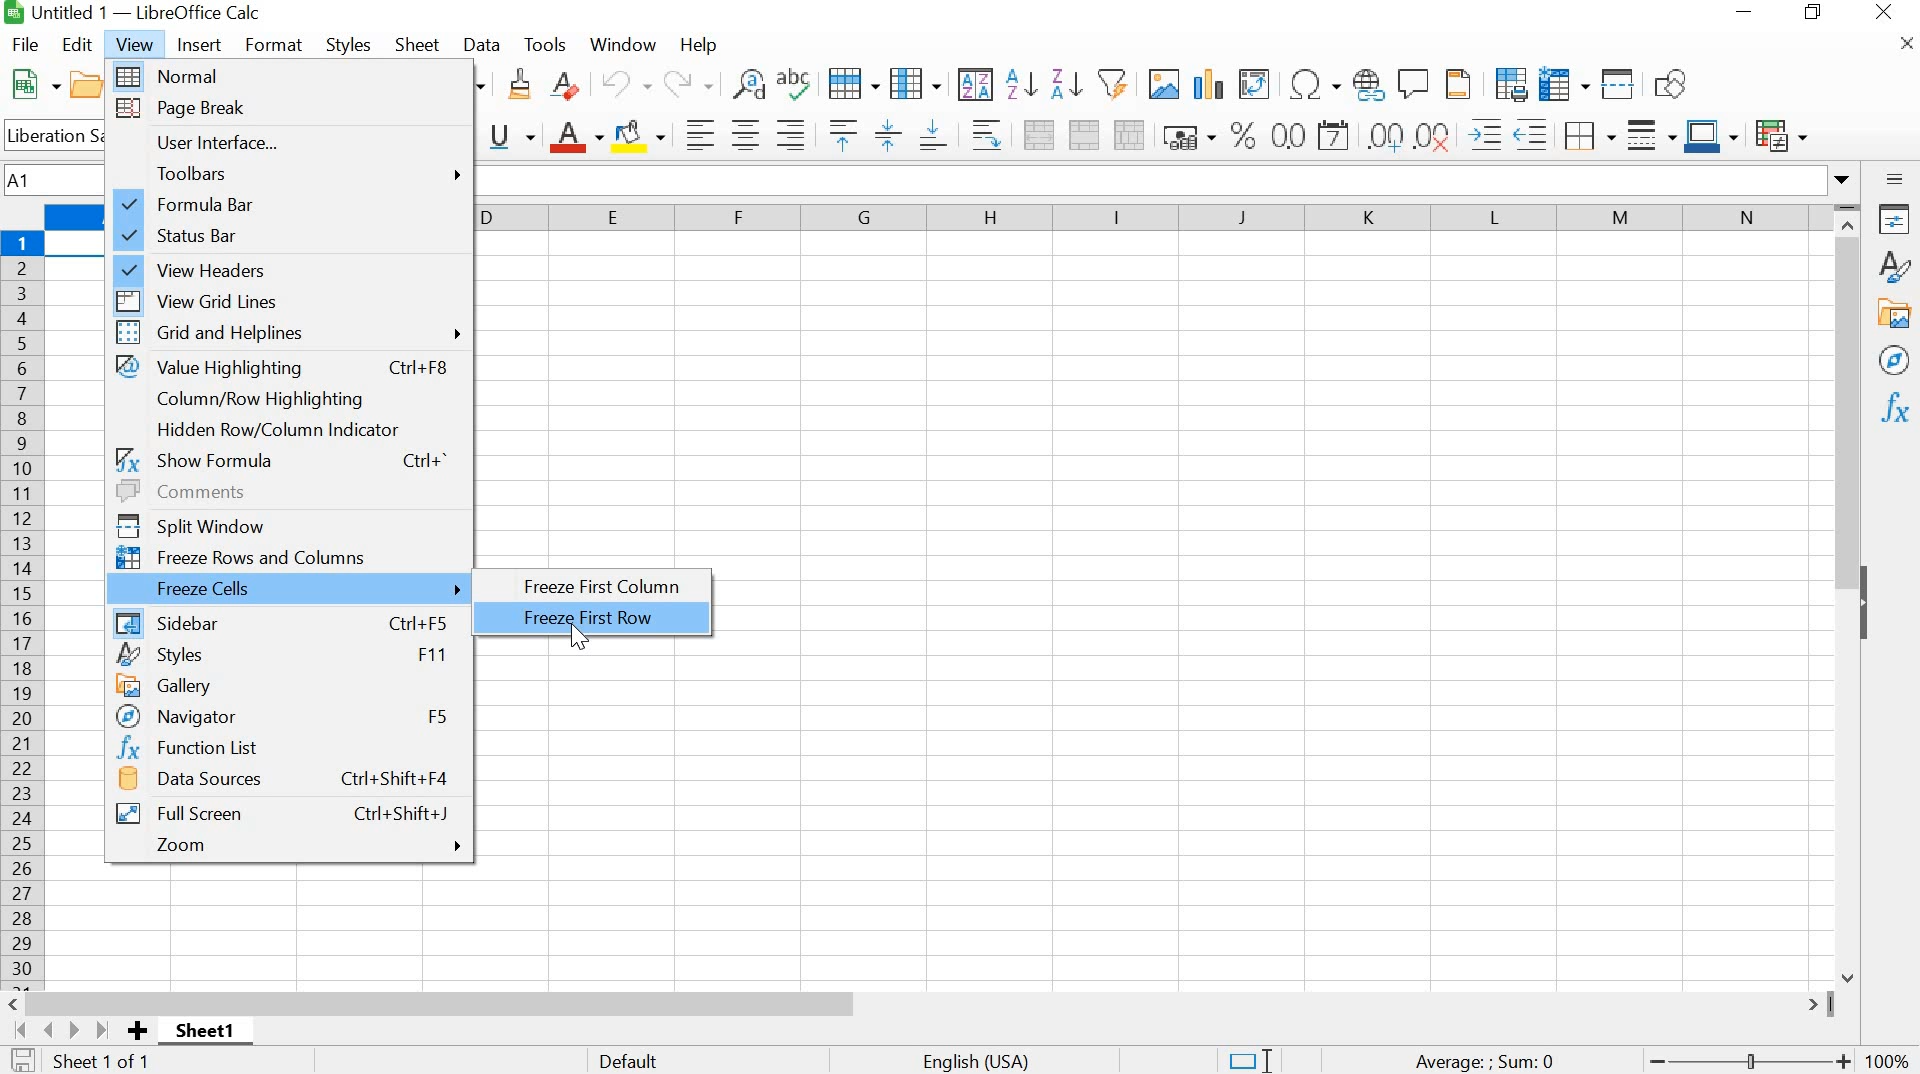 The image size is (1920, 1074). Describe the element at coordinates (272, 399) in the screenshot. I see `COLUMN/ROW HIGHLIGHTING` at that location.